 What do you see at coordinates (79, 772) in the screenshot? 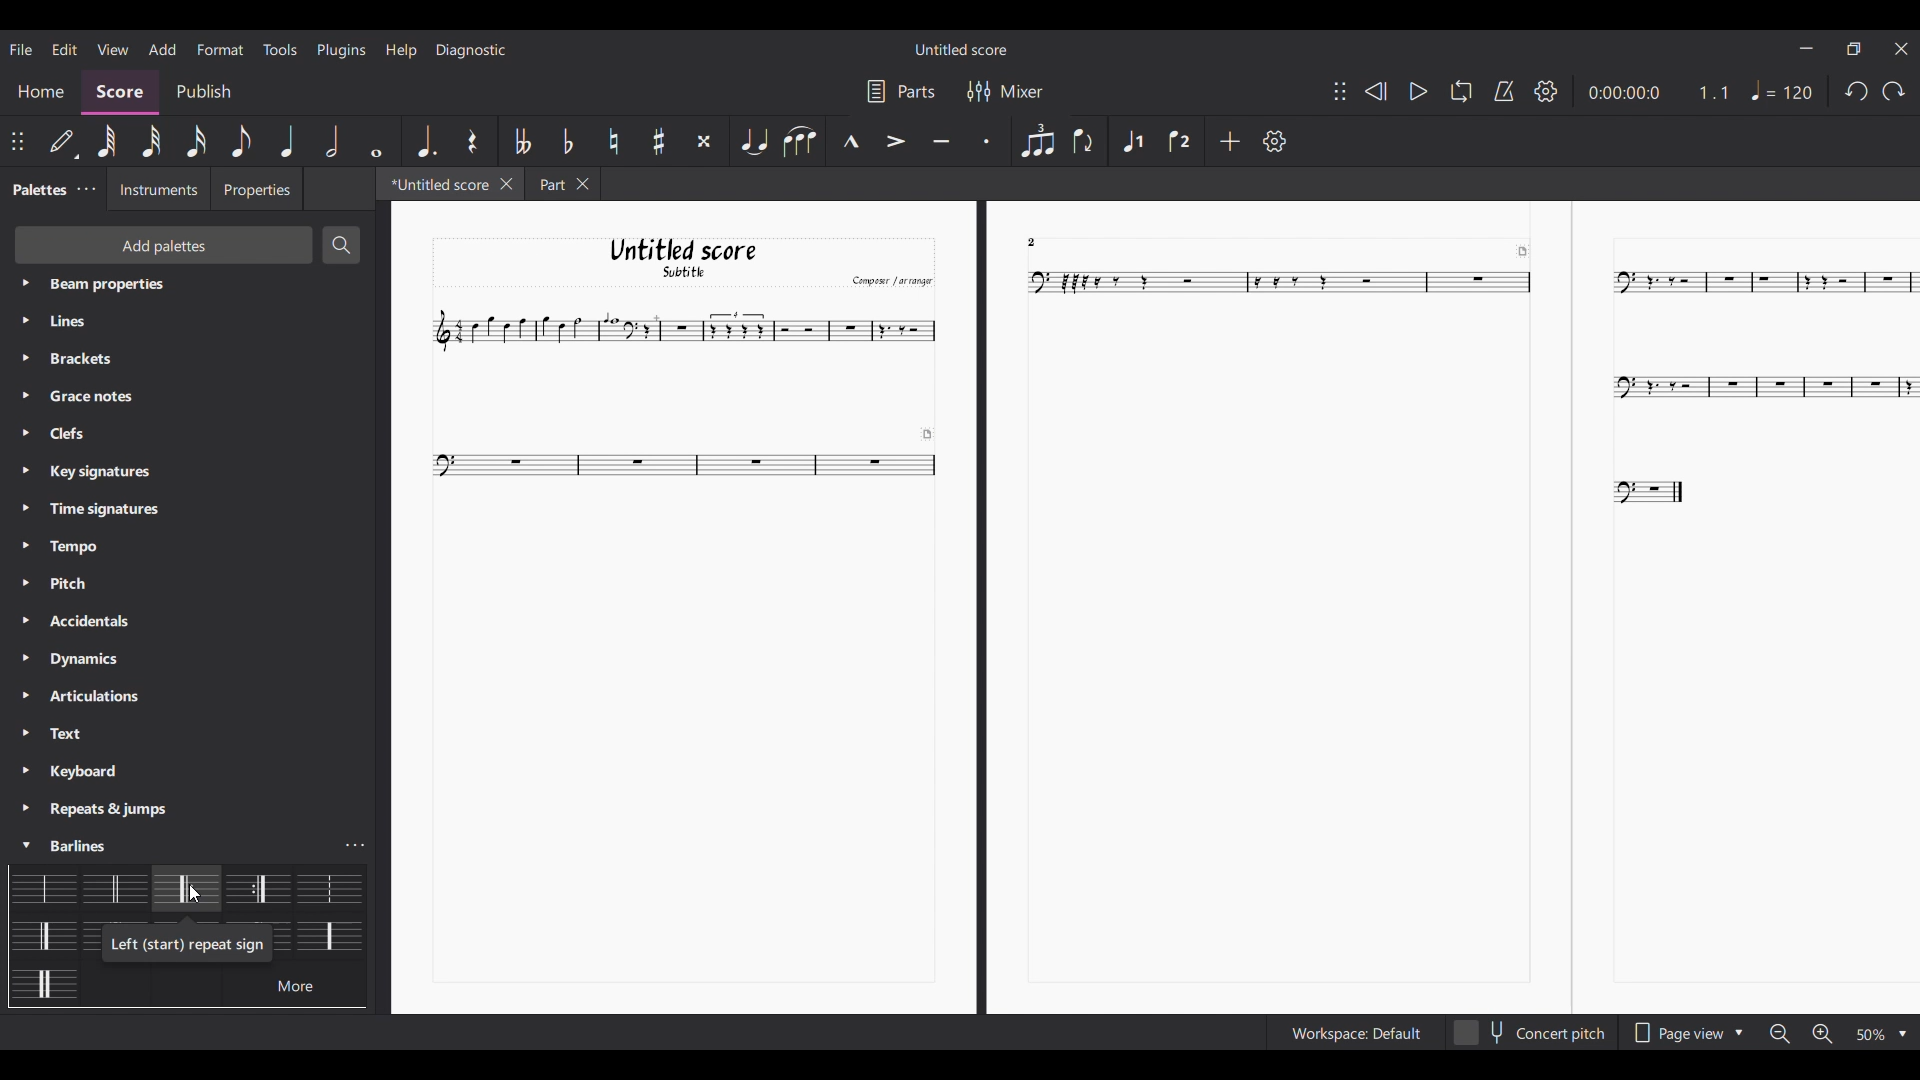
I see `Palette settings` at bounding box center [79, 772].